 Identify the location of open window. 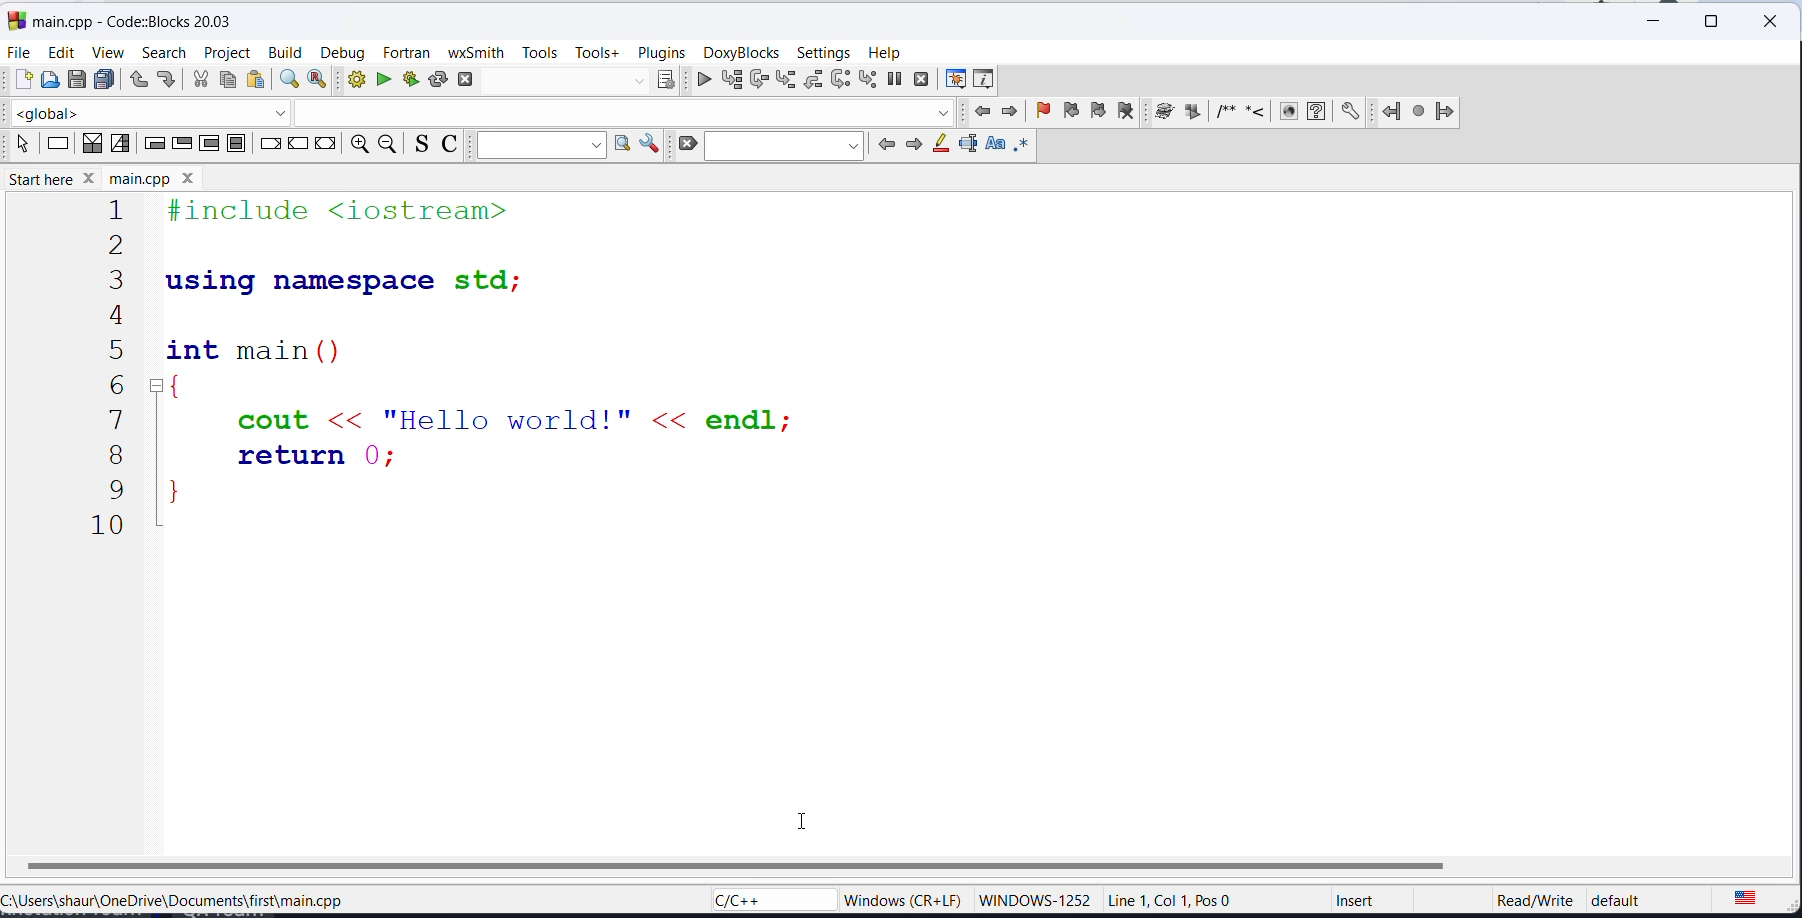
(622, 146).